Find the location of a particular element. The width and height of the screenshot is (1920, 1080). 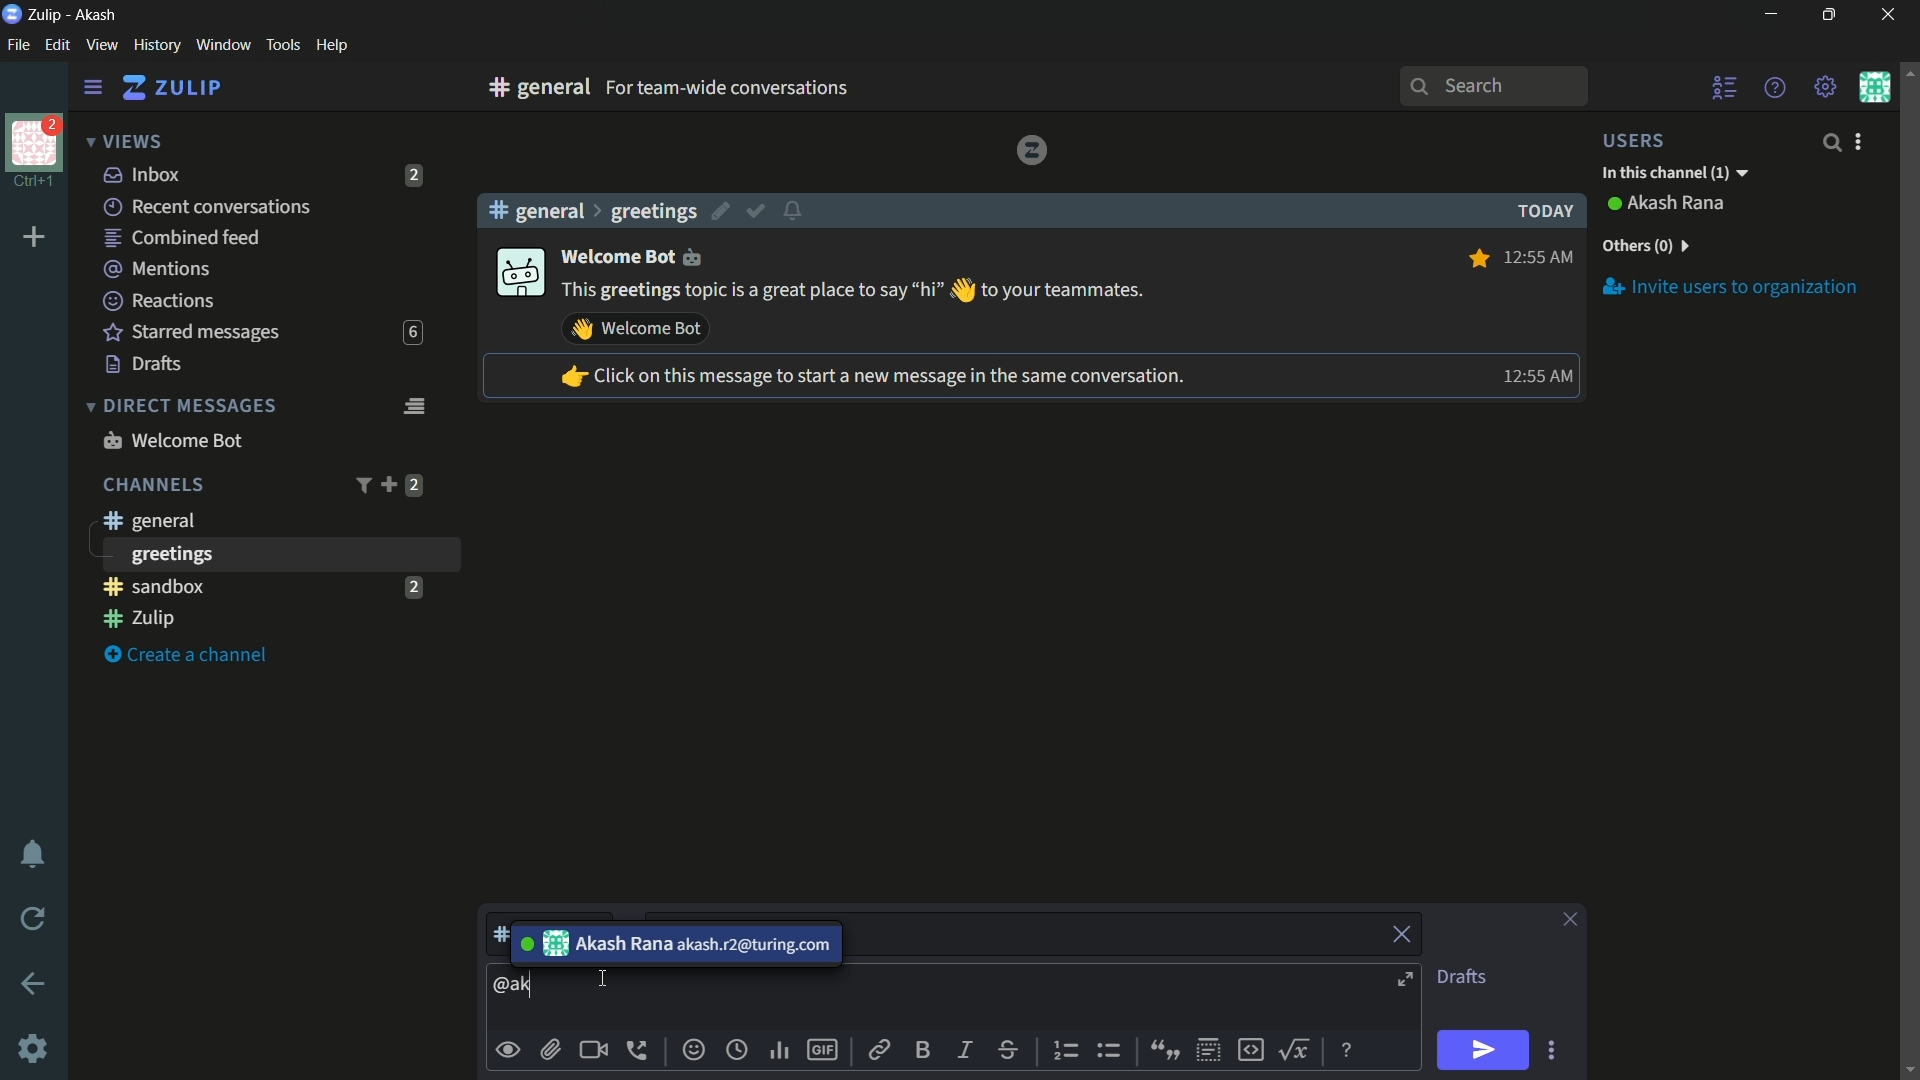

welcome bot is located at coordinates (172, 440).